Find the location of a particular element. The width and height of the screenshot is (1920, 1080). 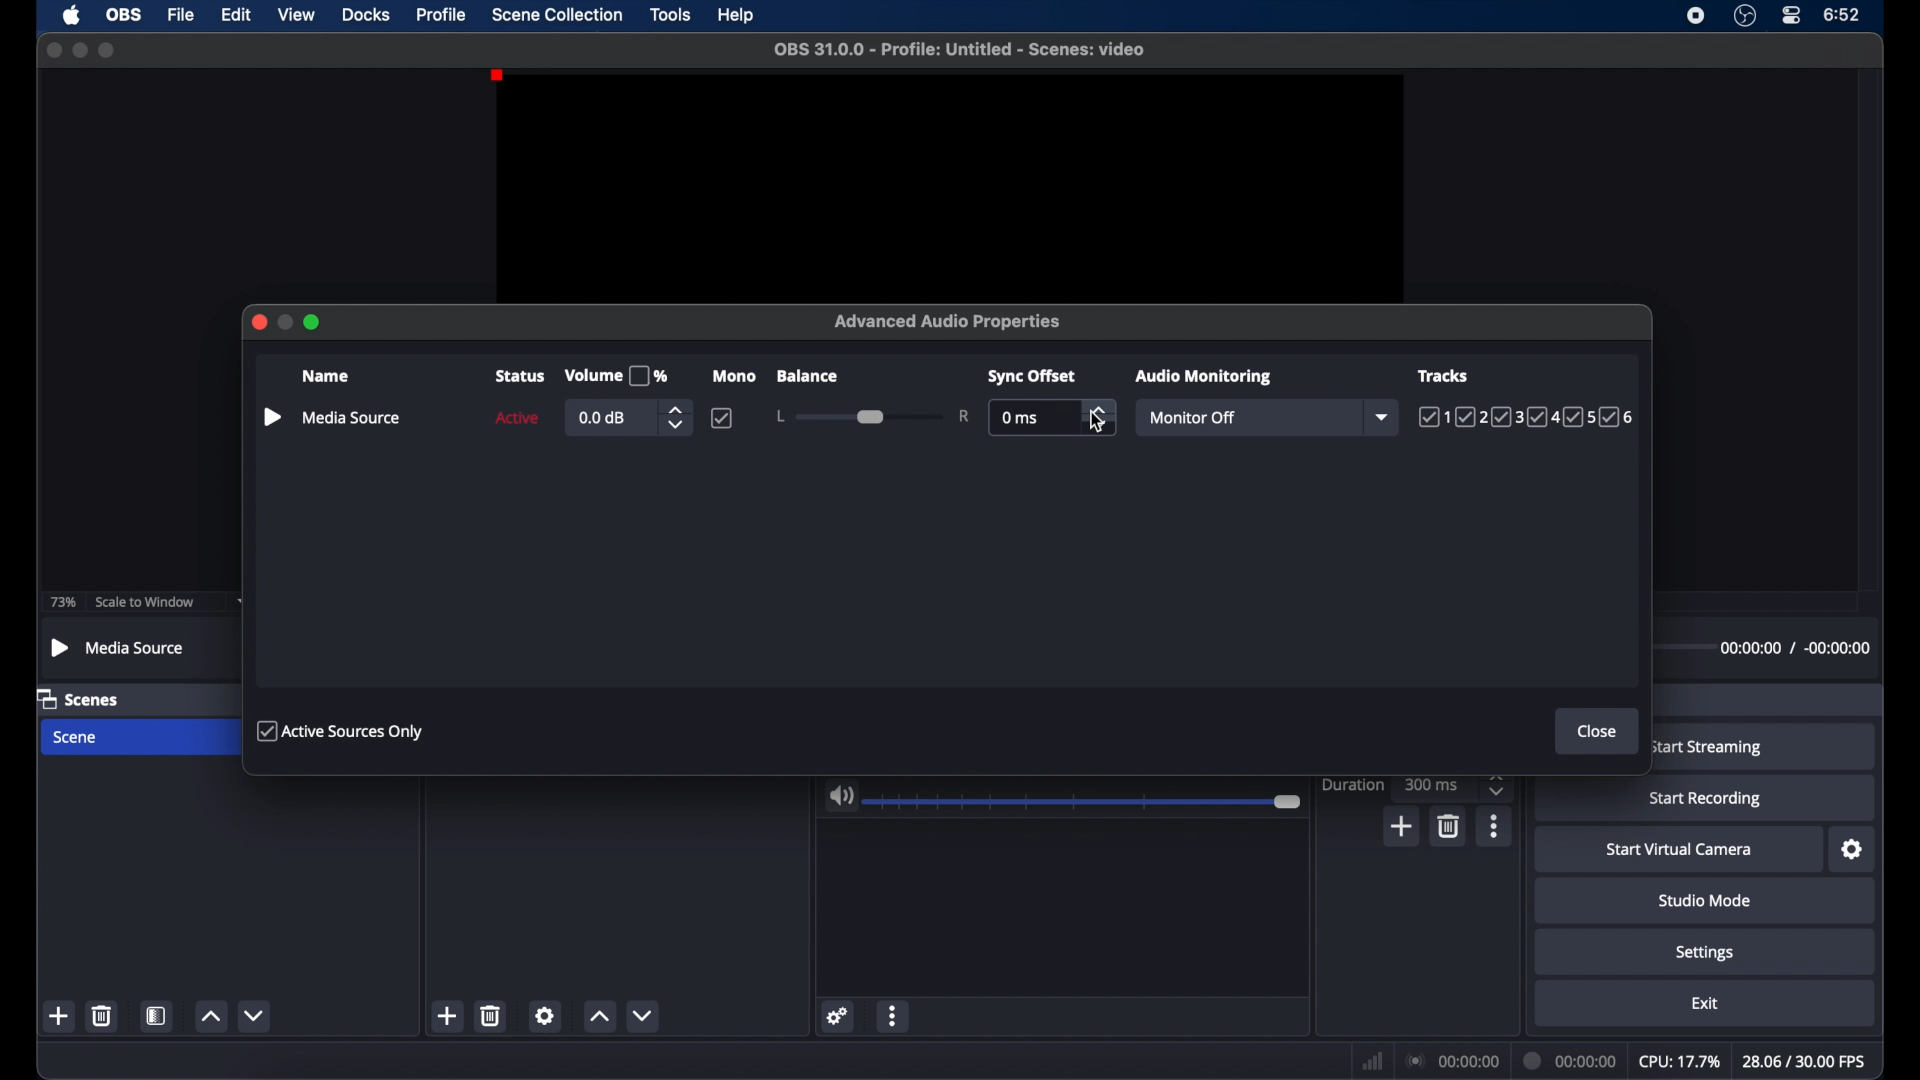

duration is located at coordinates (1570, 1062).